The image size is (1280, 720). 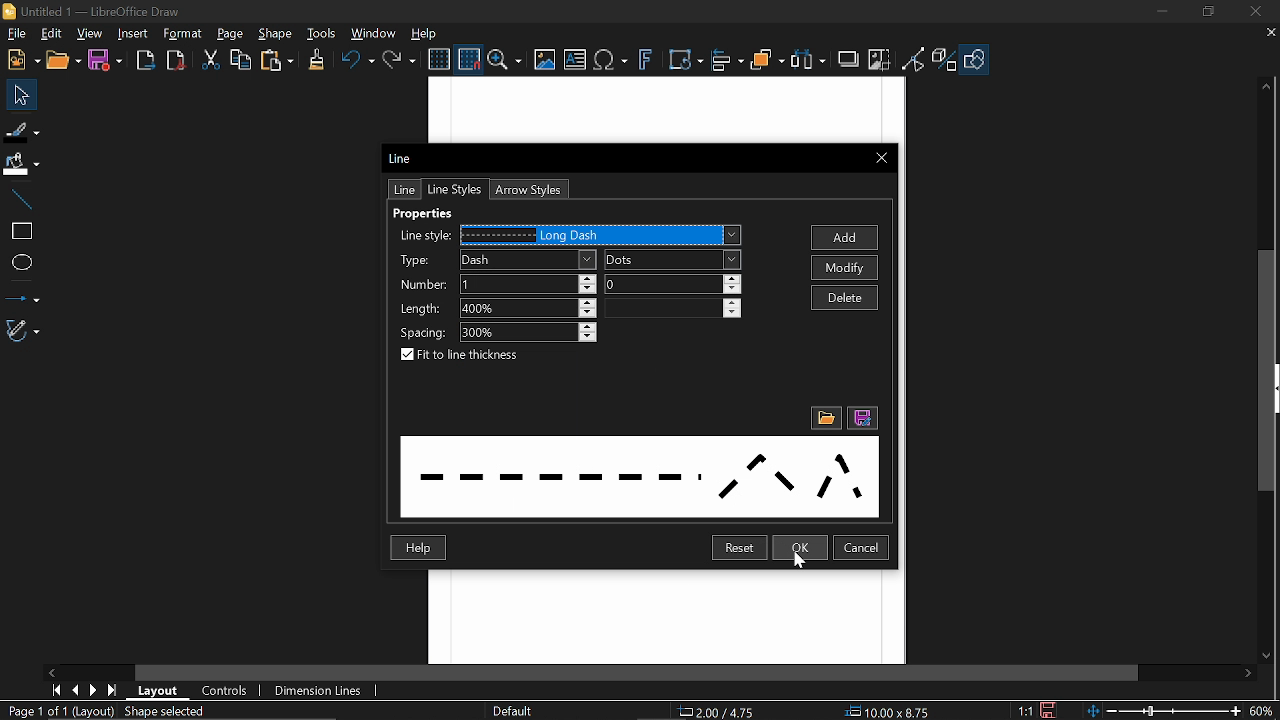 I want to click on proportion, so click(x=1023, y=710).